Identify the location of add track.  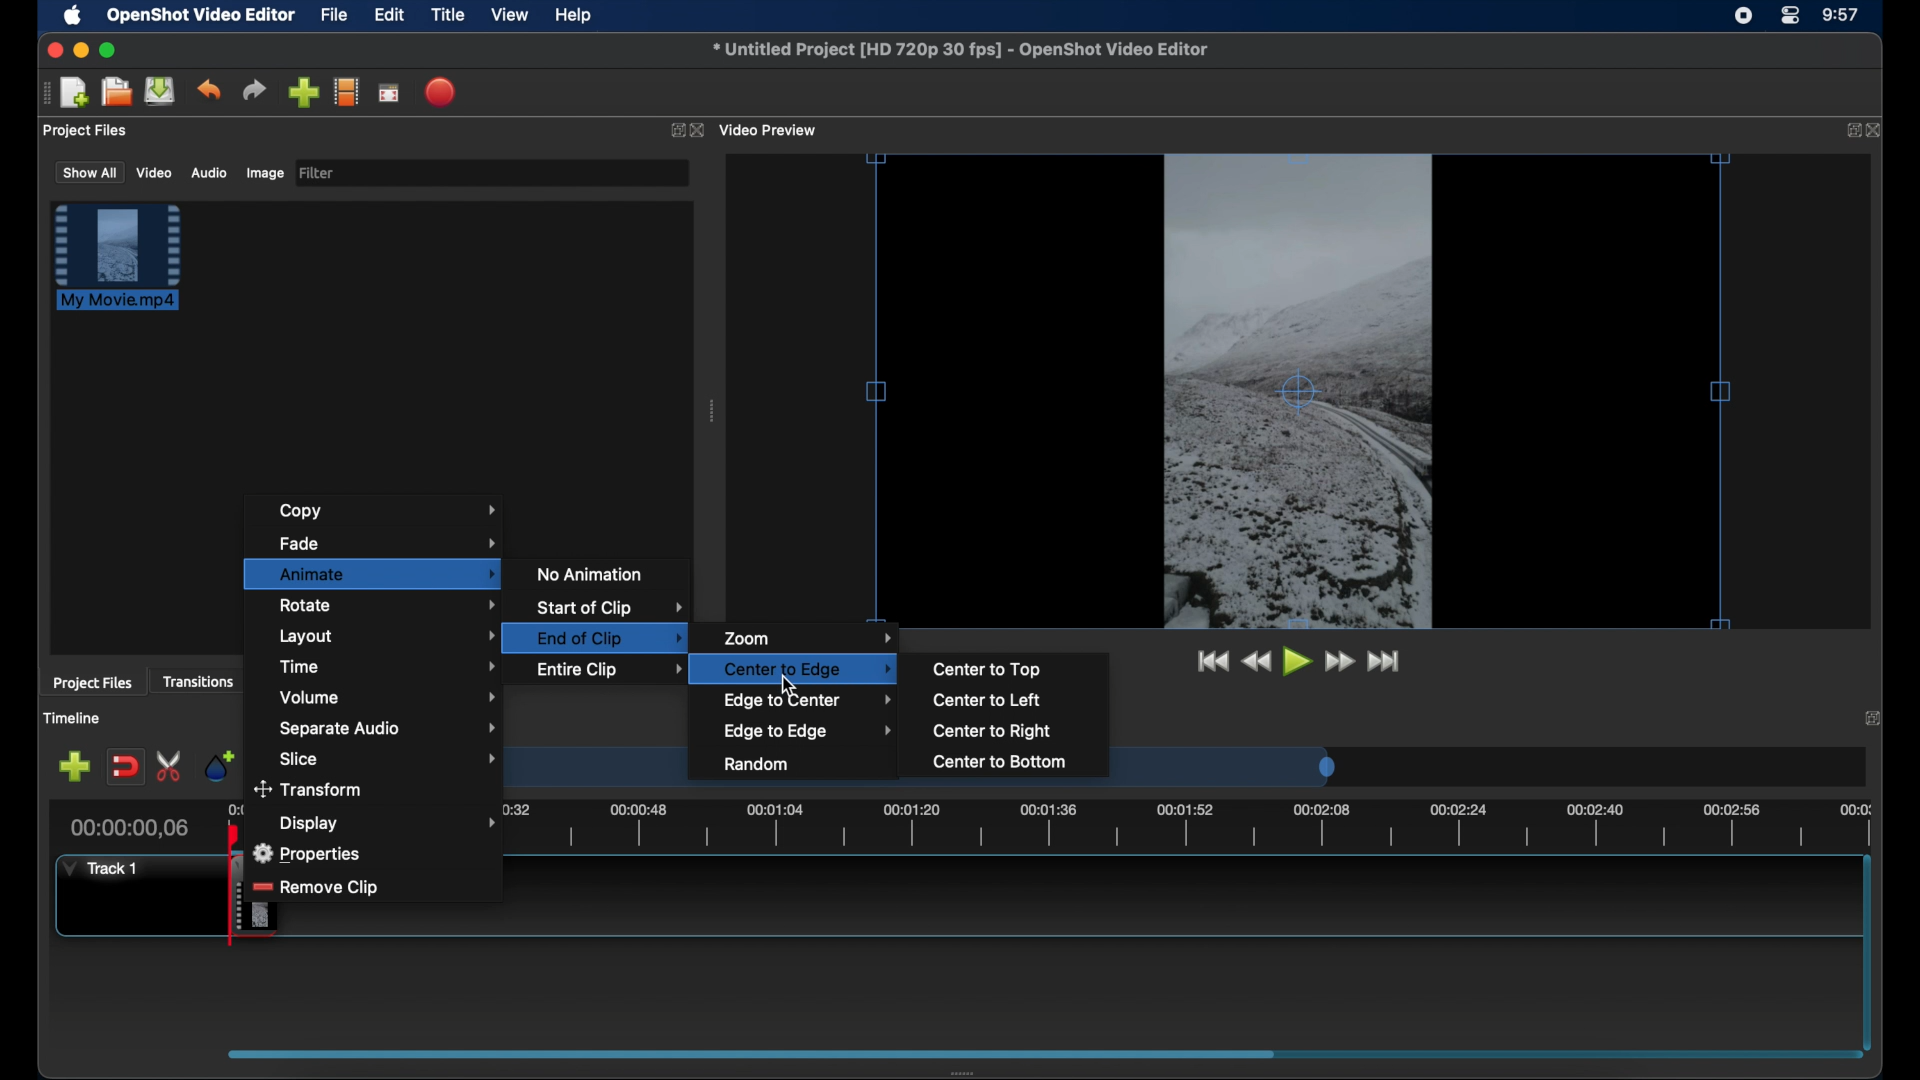
(74, 767).